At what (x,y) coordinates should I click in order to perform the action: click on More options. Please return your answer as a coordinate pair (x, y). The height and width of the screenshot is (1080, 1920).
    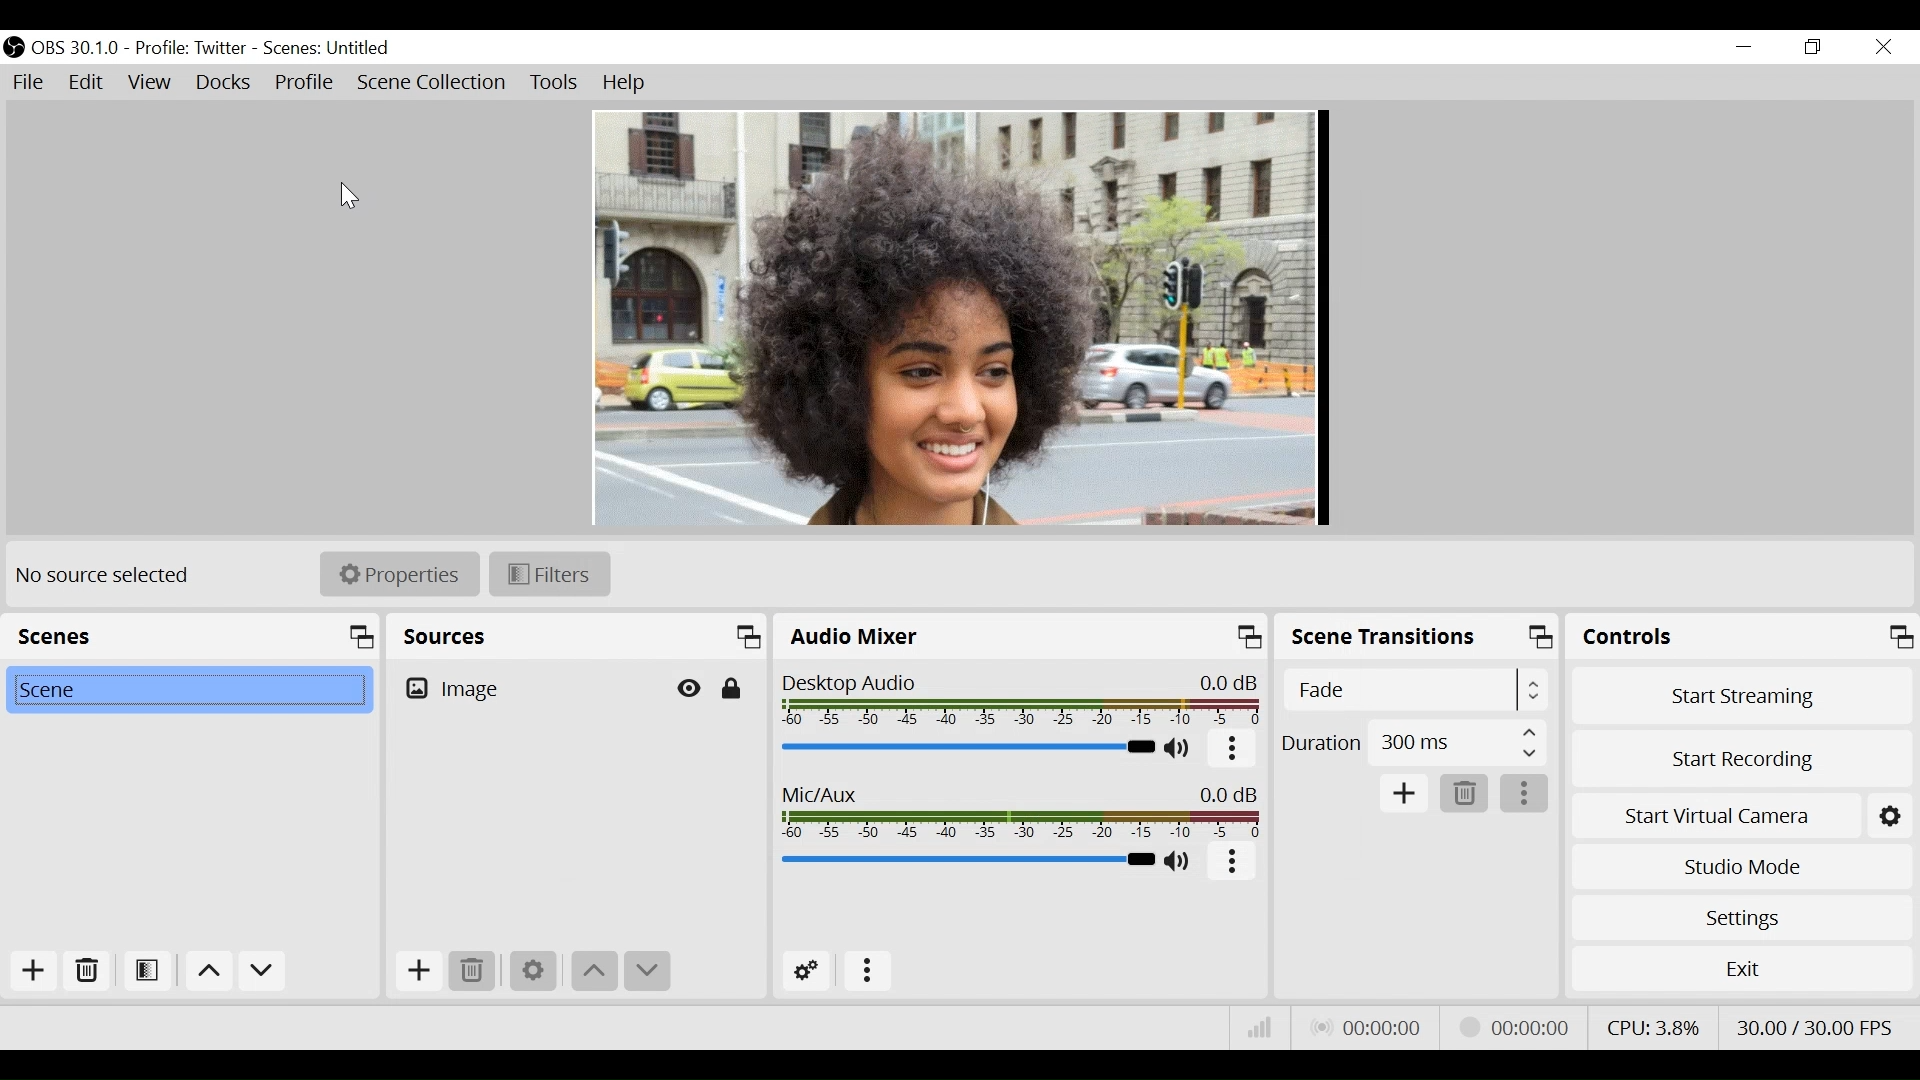
    Looking at the image, I should click on (1525, 794).